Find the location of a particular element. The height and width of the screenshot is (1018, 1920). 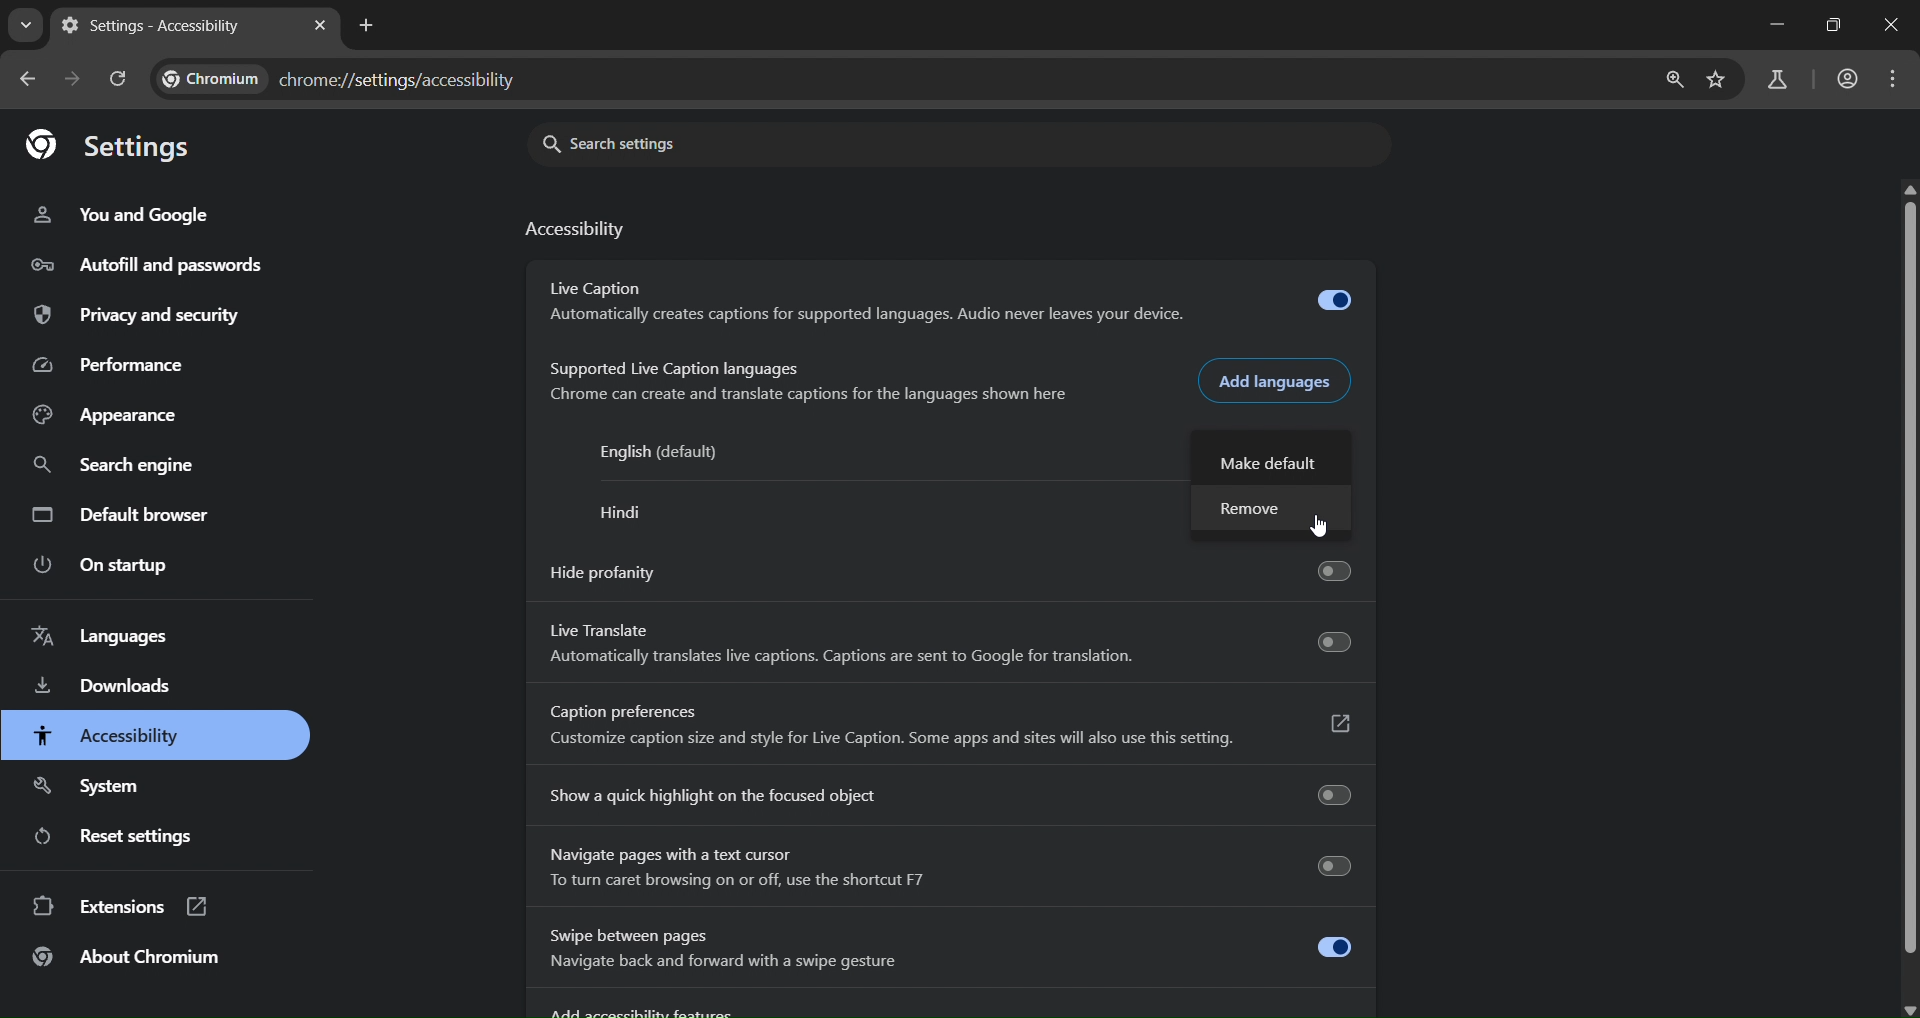

reset settings is located at coordinates (125, 835).